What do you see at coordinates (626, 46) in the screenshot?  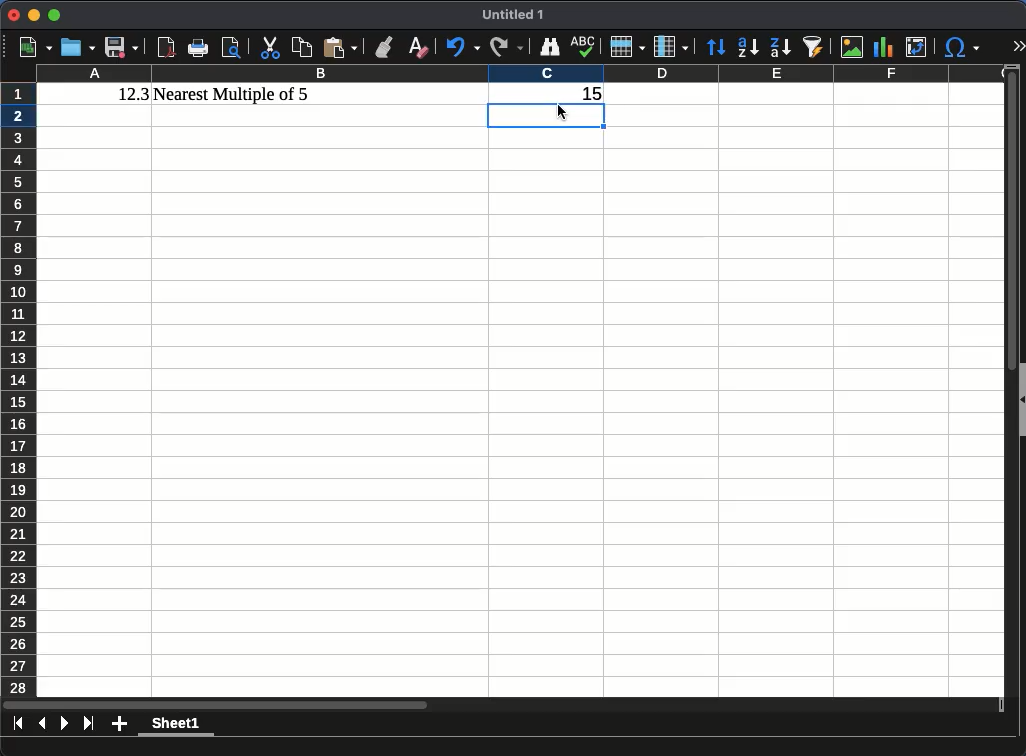 I see `row` at bounding box center [626, 46].